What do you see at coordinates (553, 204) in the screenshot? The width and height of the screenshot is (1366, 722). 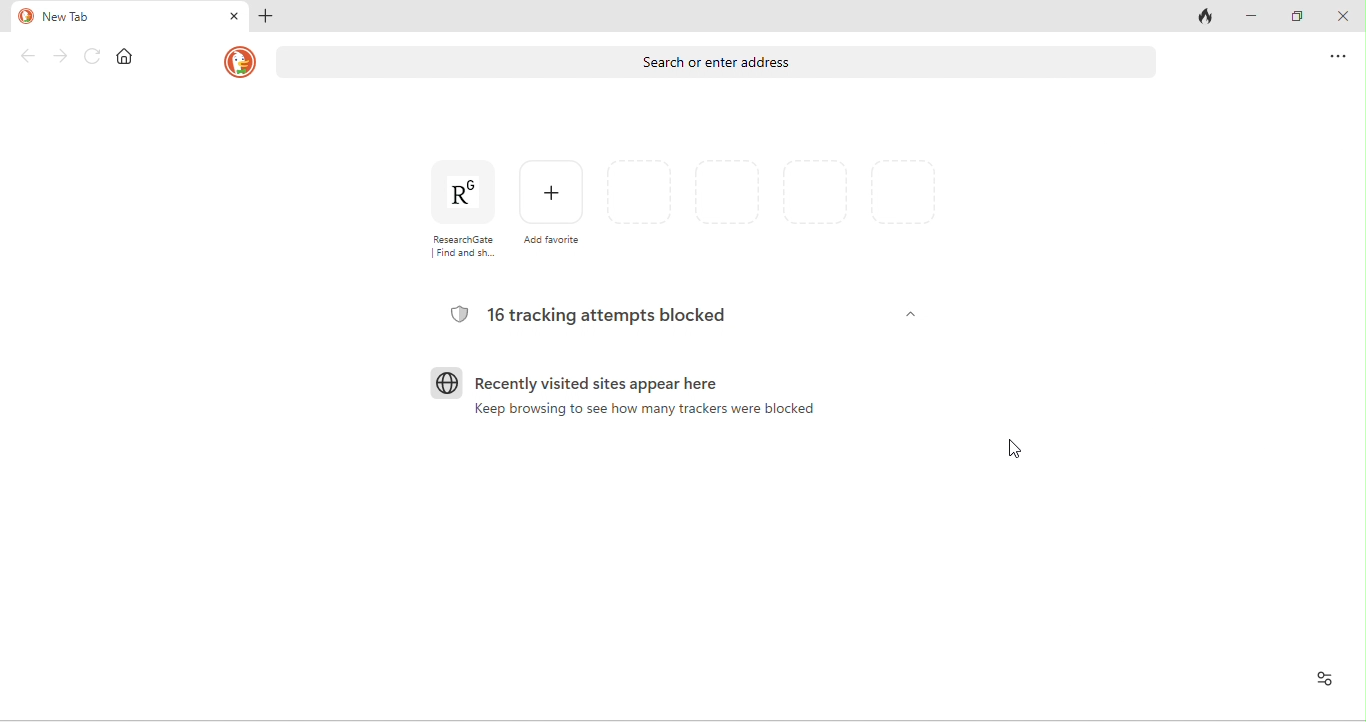 I see `add favourites` at bounding box center [553, 204].